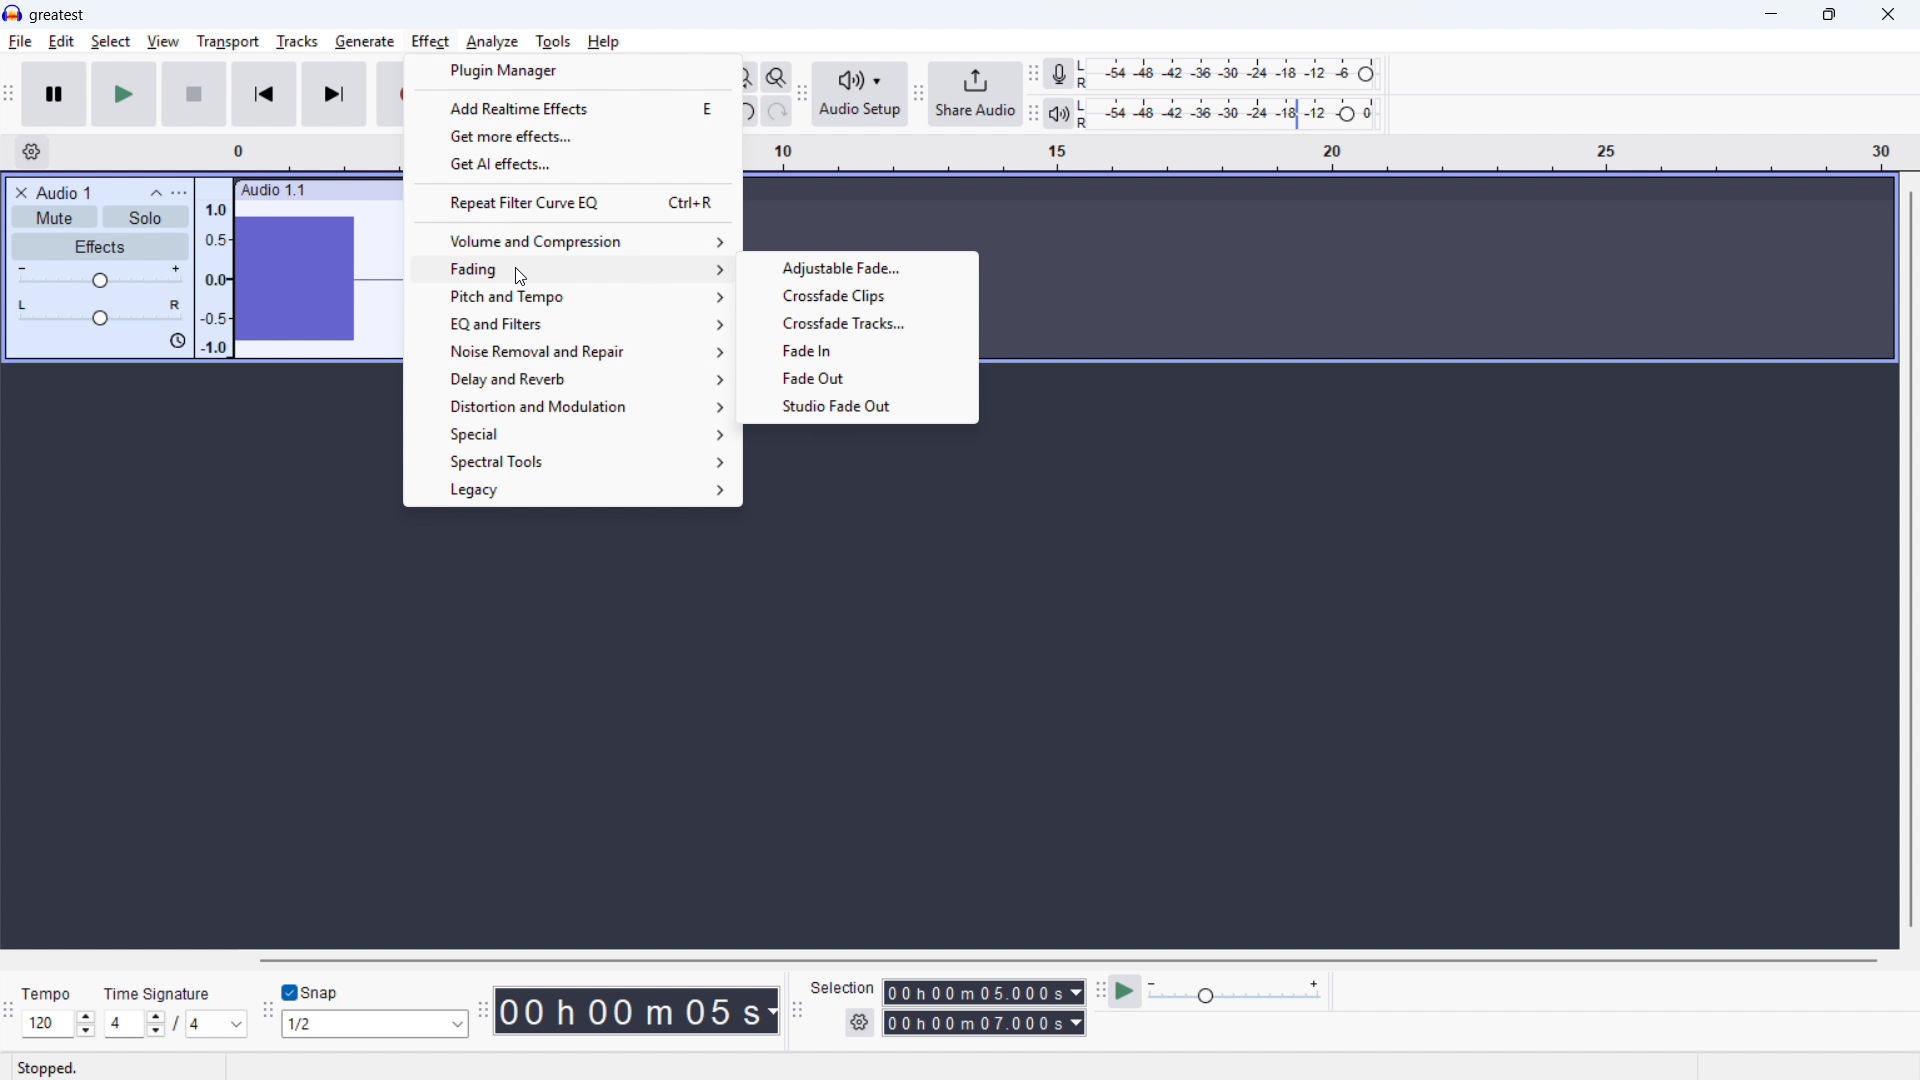  What do you see at coordinates (264, 94) in the screenshot?
I see `Skip to start ` at bounding box center [264, 94].